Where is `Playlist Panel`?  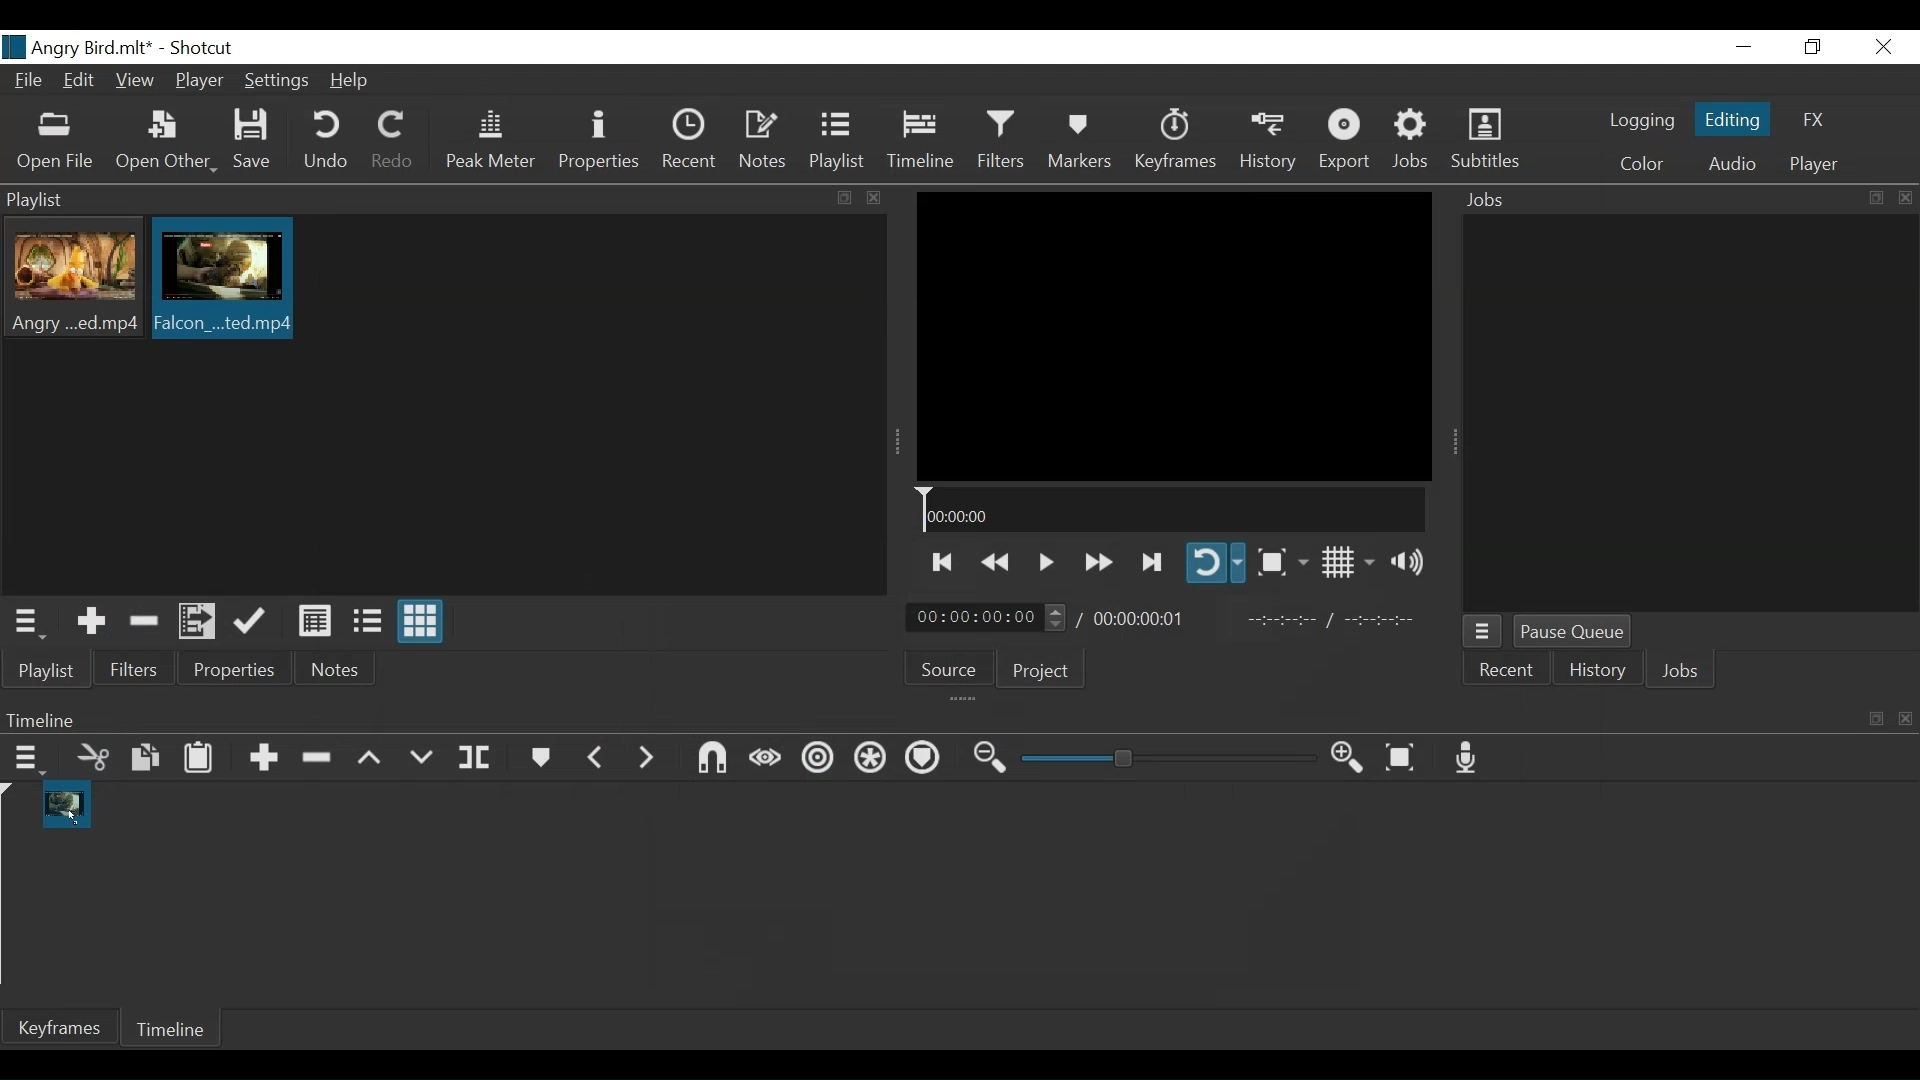
Playlist Panel is located at coordinates (406, 198).